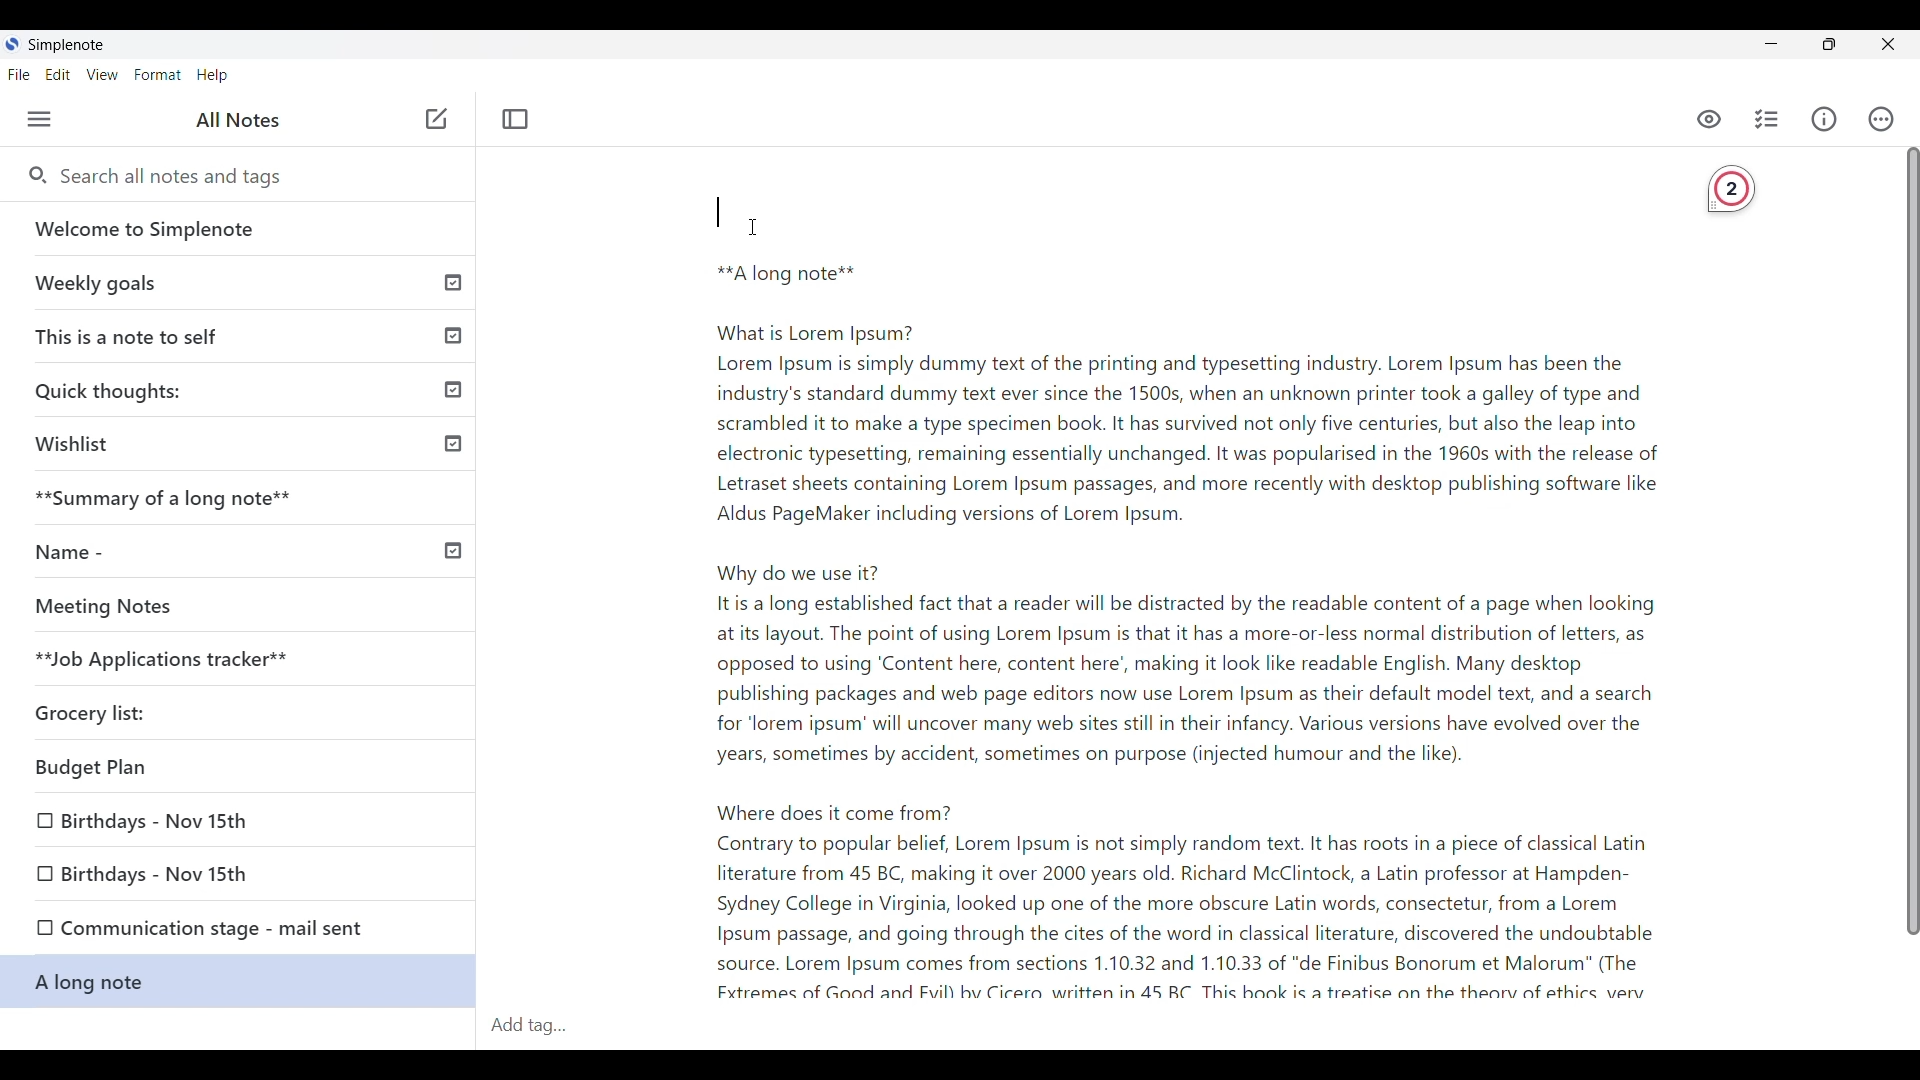 The height and width of the screenshot is (1080, 1920). What do you see at coordinates (103, 75) in the screenshot?
I see `View` at bounding box center [103, 75].